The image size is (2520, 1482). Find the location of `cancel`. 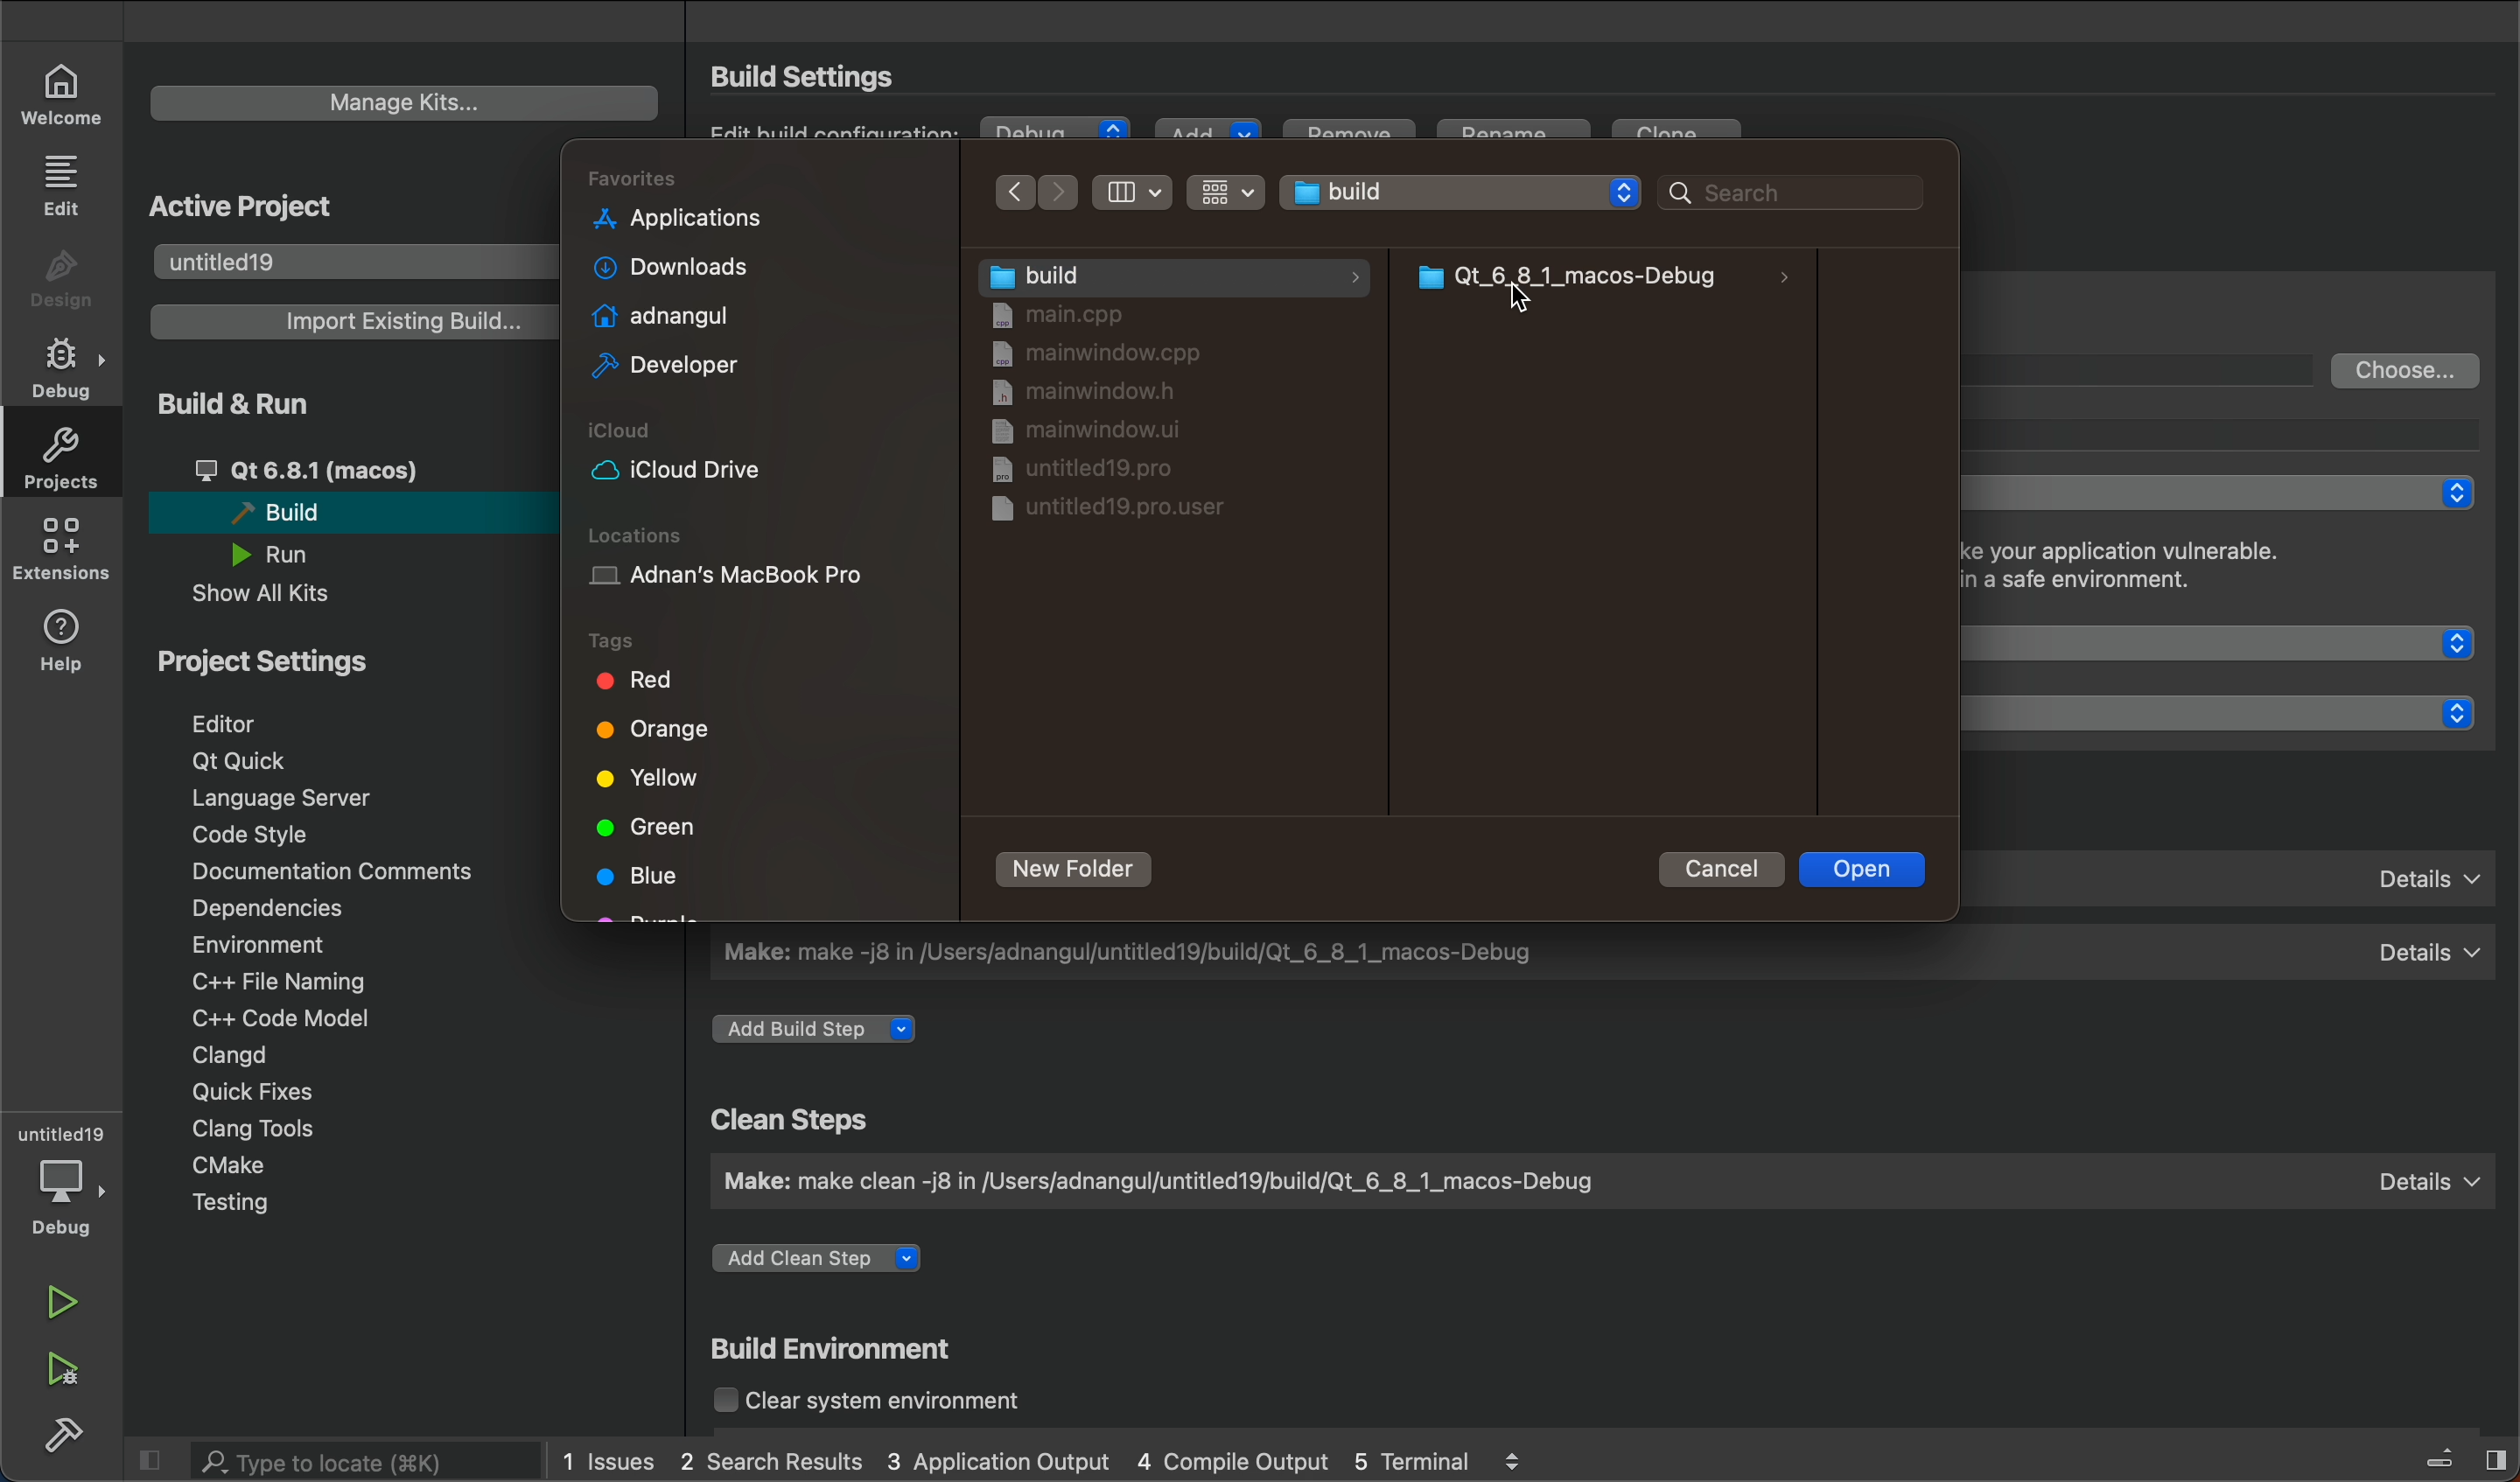

cancel is located at coordinates (1714, 868).